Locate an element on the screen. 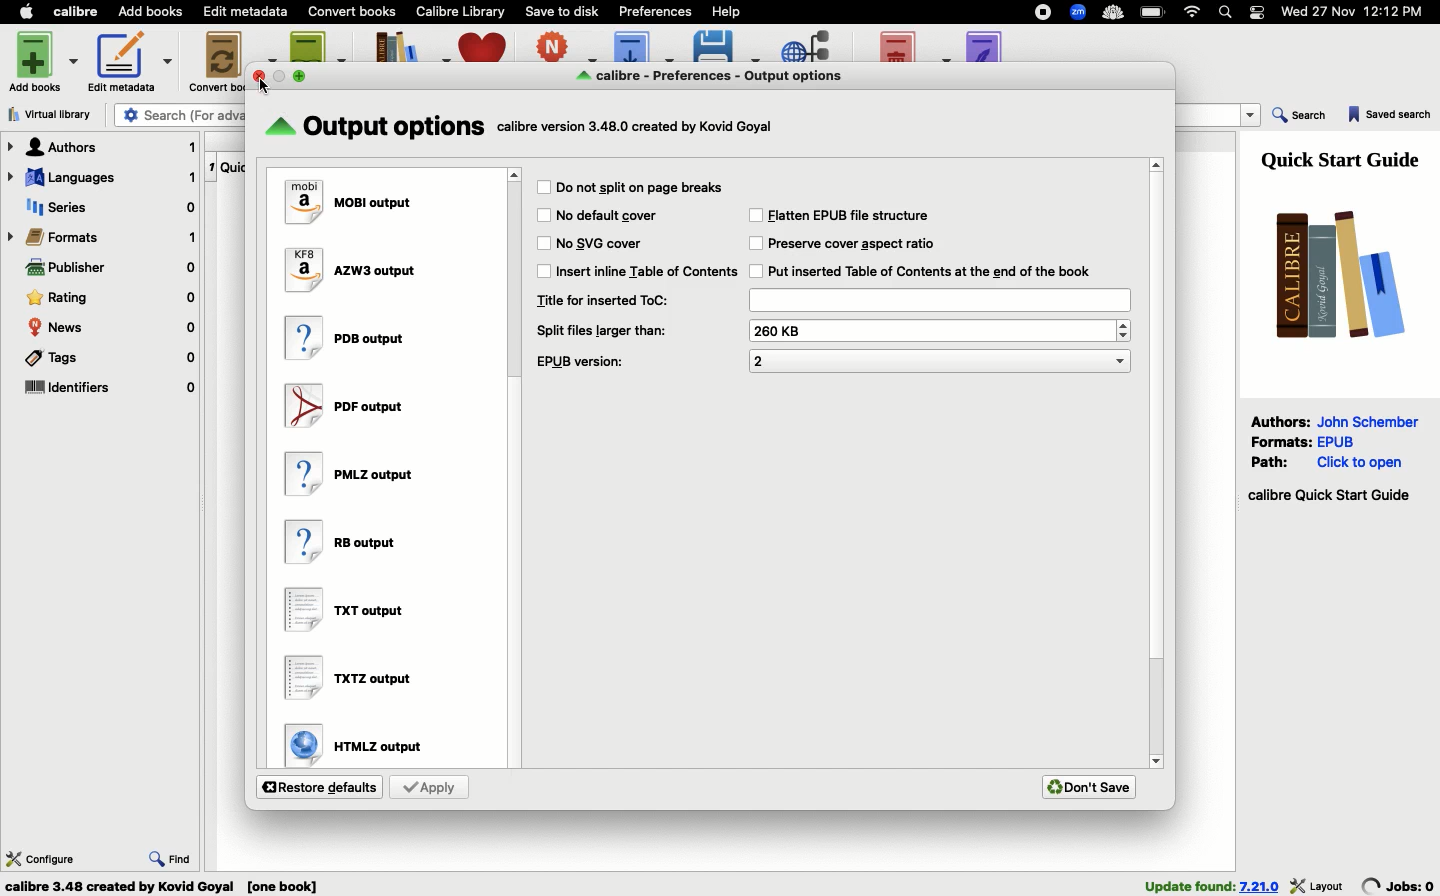  Formats is located at coordinates (1282, 440).